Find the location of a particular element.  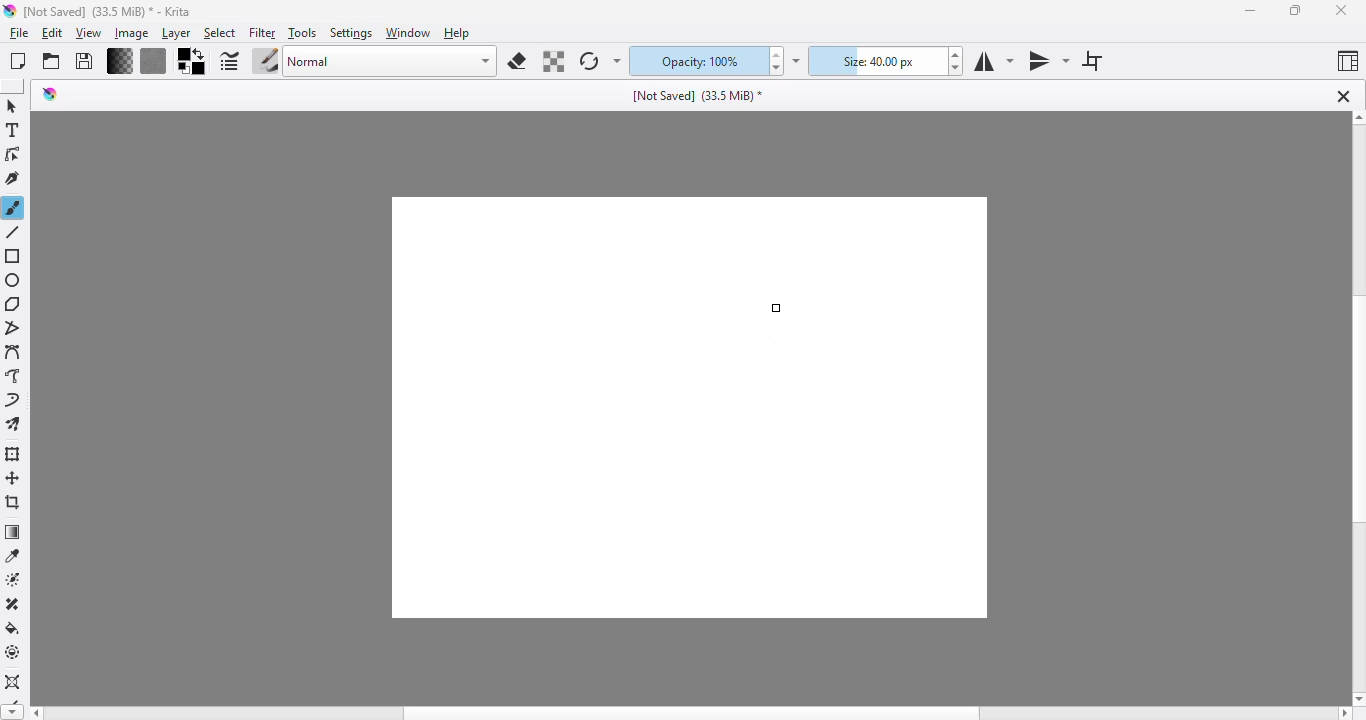

text tool is located at coordinates (13, 130).